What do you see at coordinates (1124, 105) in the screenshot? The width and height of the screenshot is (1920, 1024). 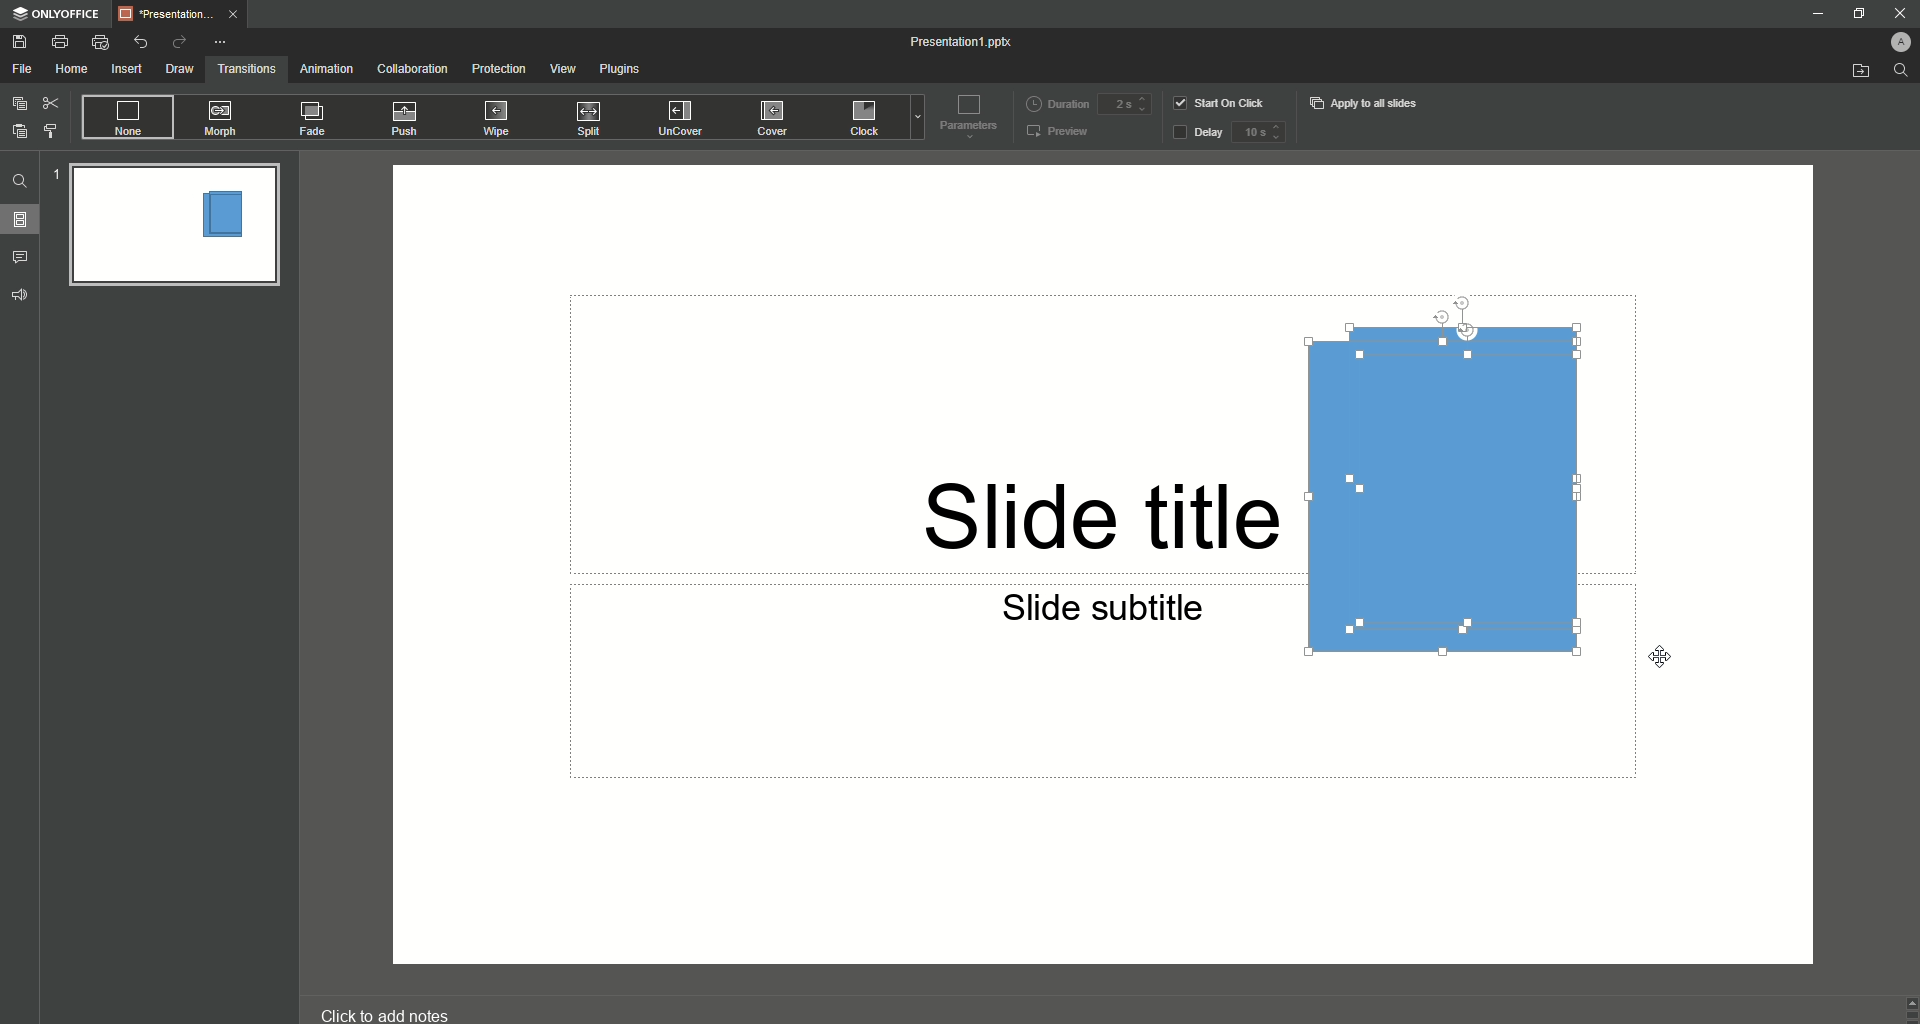 I see `duration input` at bounding box center [1124, 105].